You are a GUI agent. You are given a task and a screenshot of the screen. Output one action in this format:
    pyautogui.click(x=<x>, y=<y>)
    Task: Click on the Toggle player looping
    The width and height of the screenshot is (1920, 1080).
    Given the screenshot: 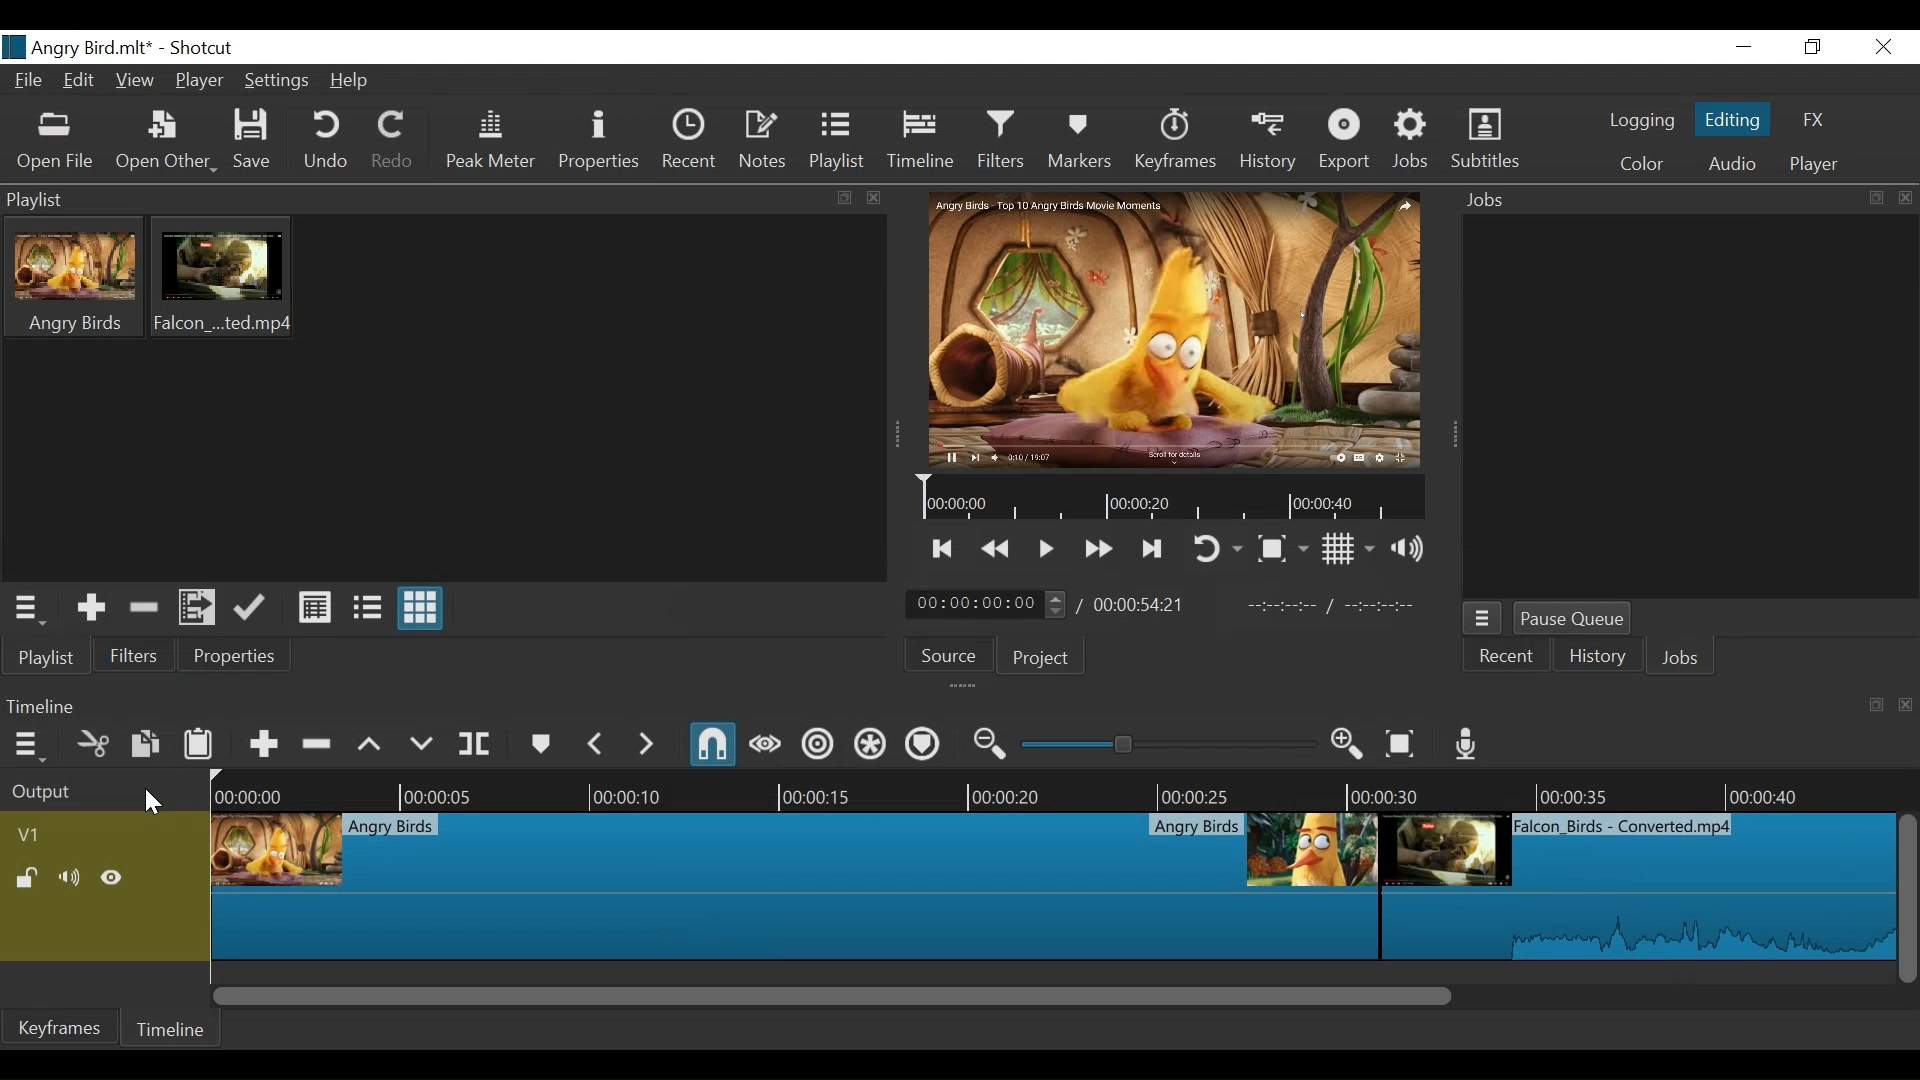 What is the action you would take?
    pyautogui.click(x=1219, y=550)
    